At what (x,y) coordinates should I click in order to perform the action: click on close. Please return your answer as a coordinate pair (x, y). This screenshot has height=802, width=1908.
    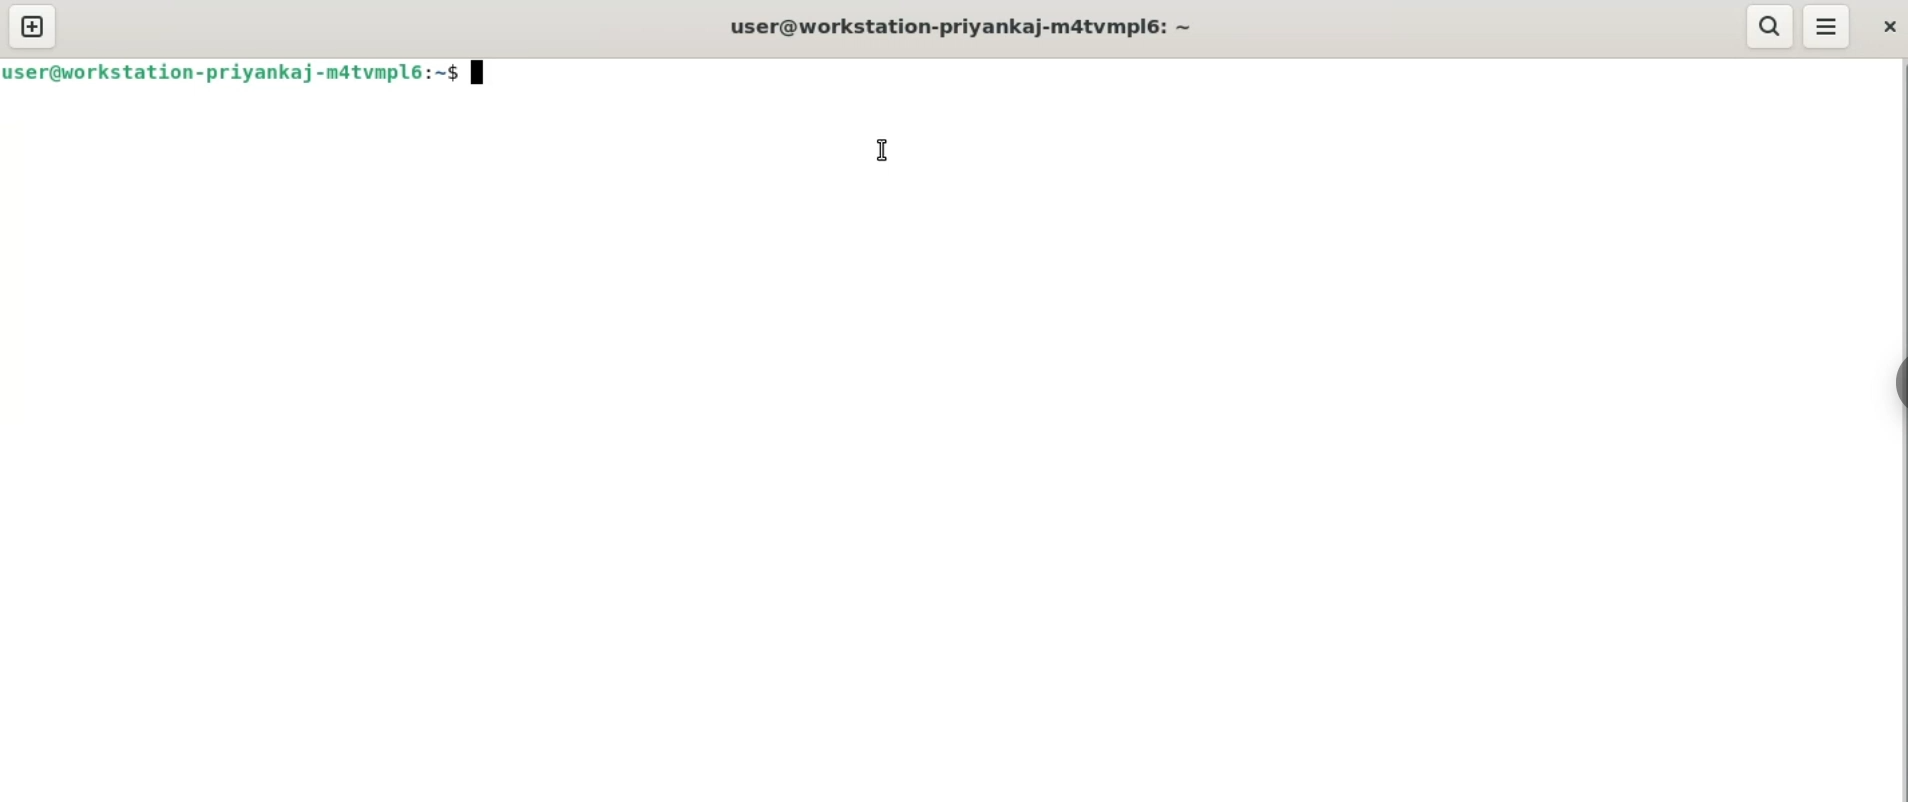
    Looking at the image, I should click on (1890, 29).